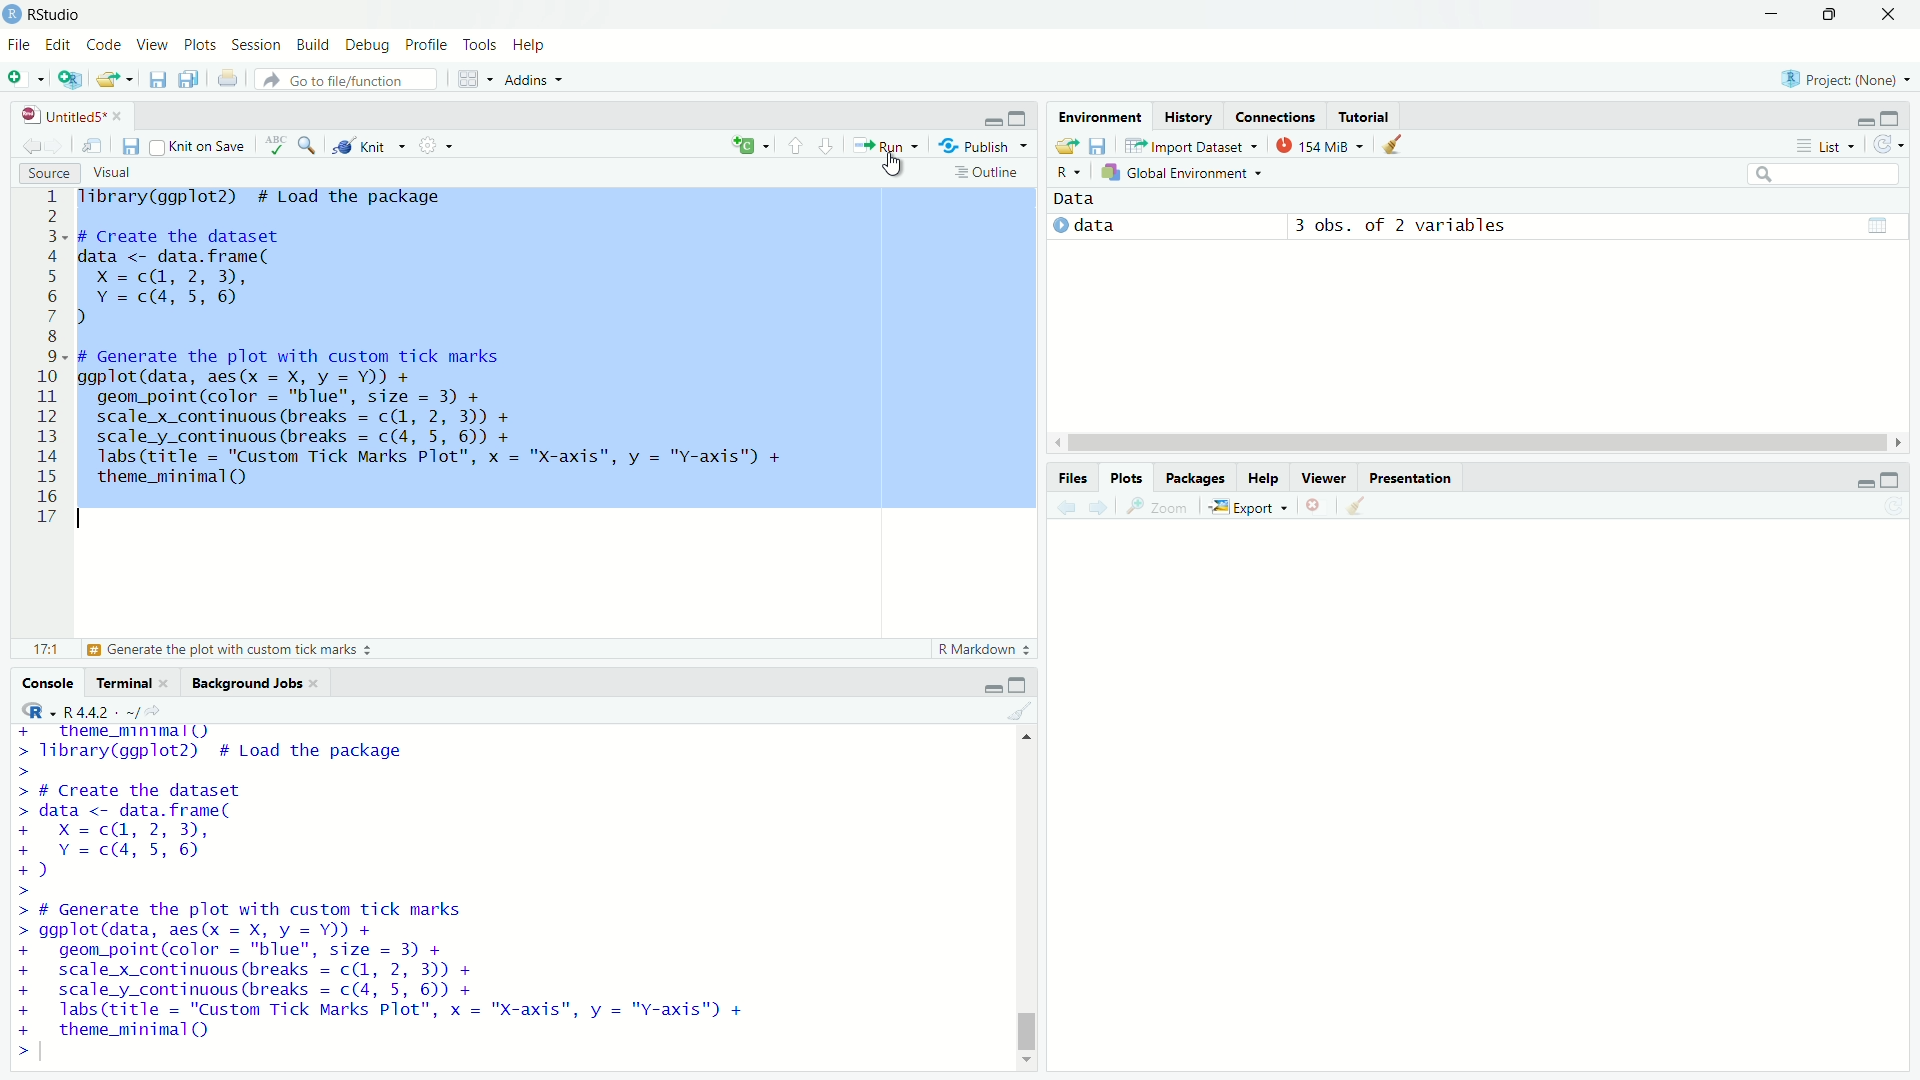  Describe the element at coordinates (1071, 476) in the screenshot. I see `files` at that location.